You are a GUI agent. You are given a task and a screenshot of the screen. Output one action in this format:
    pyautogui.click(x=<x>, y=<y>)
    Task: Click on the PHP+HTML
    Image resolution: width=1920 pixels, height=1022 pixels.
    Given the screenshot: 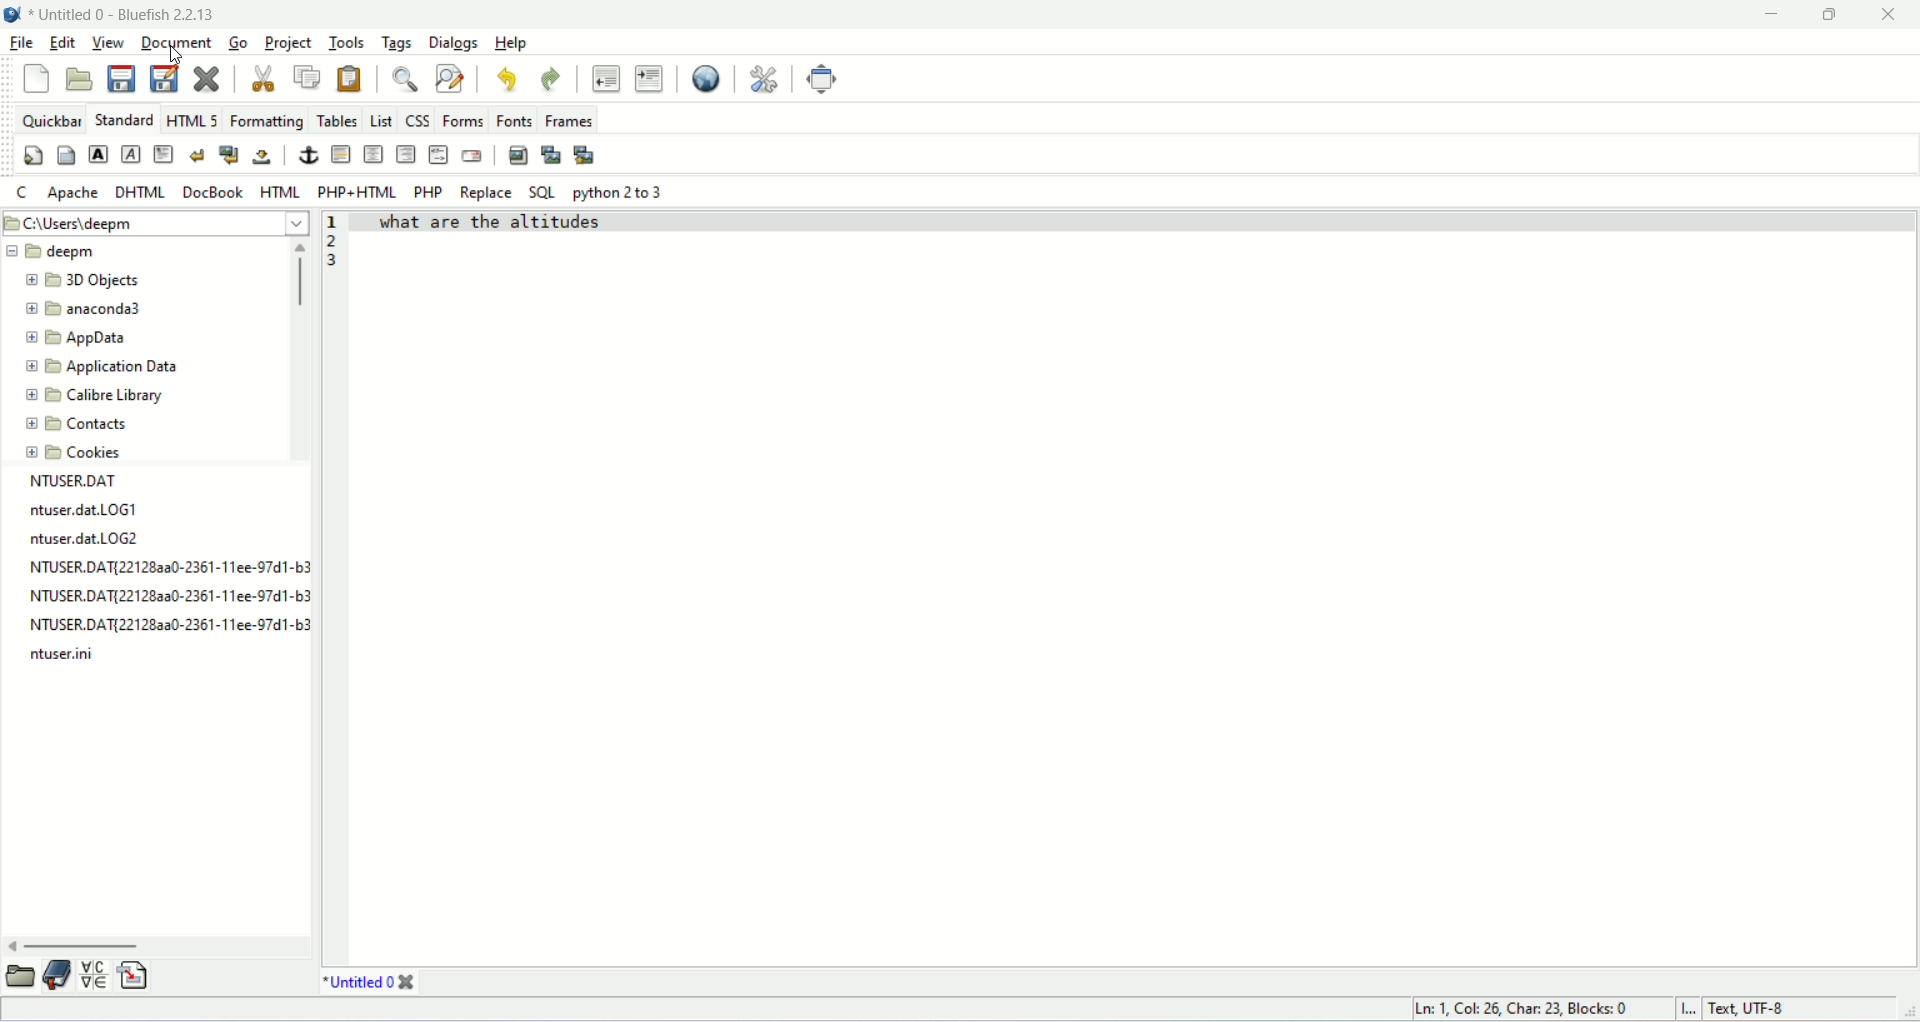 What is the action you would take?
    pyautogui.click(x=357, y=189)
    